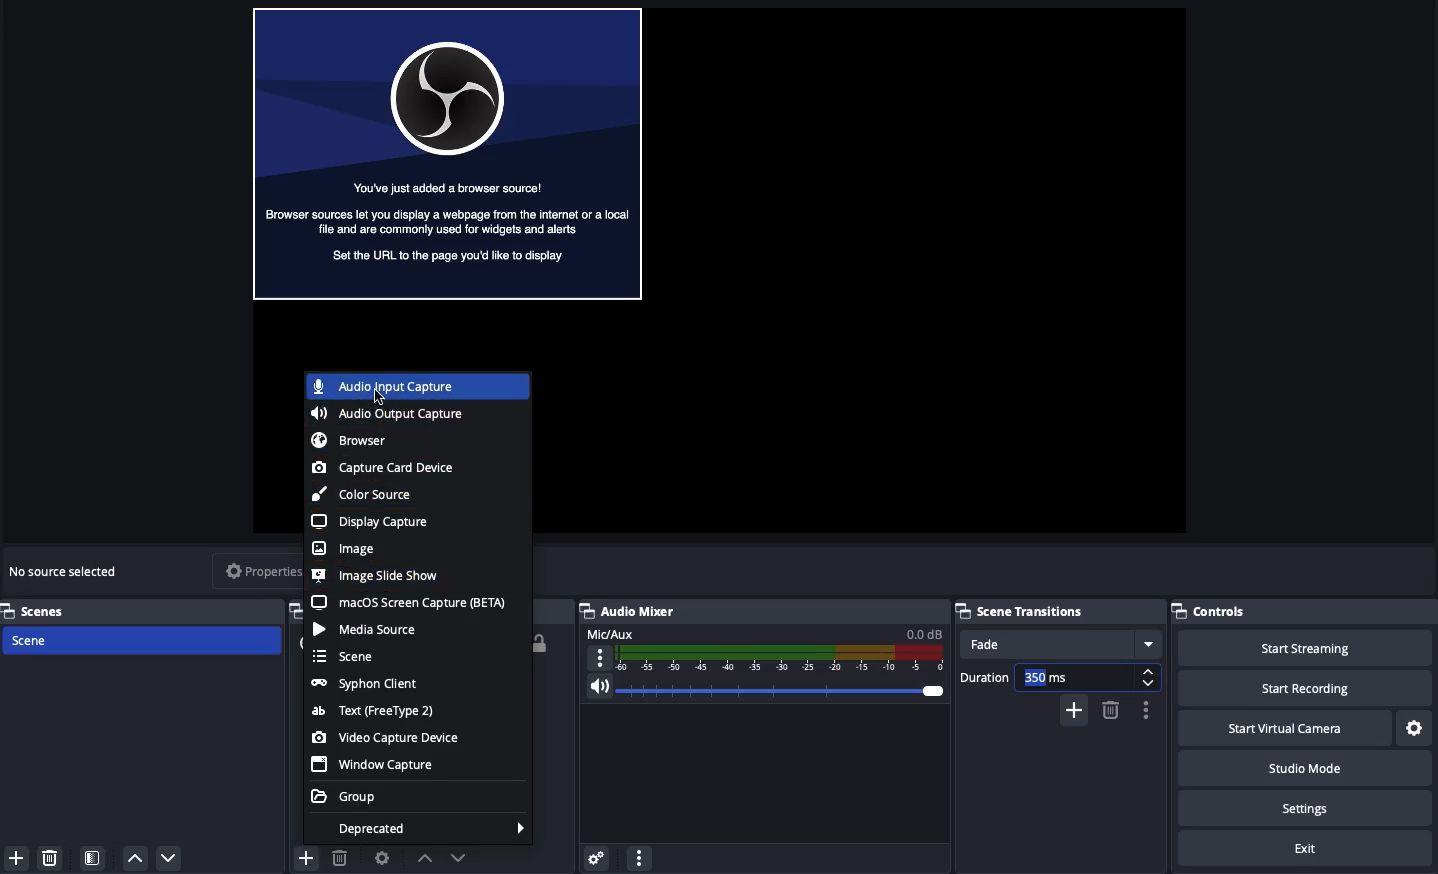  Describe the element at coordinates (133, 858) in the screenshot. I see `Up` at that location.